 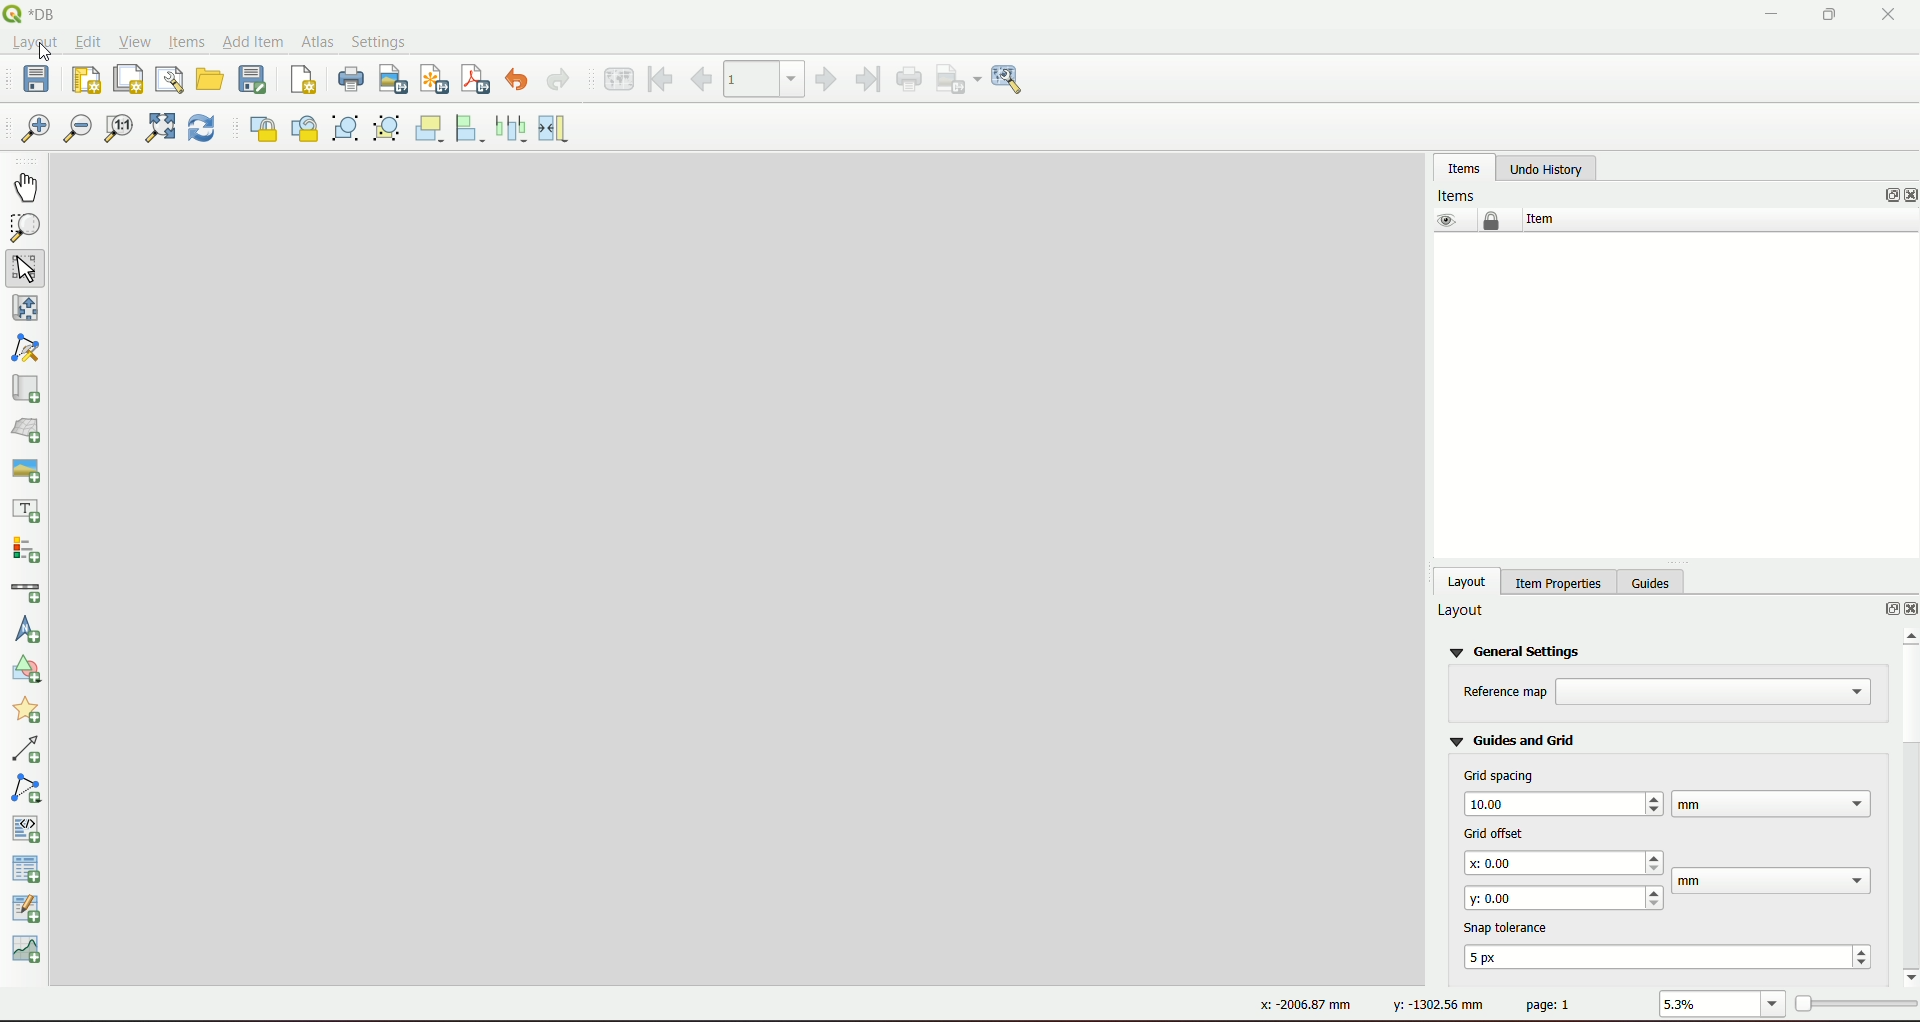 What do you see at coordinates (1012, 80) in the screenshot?
I see `image settings` at bounding box center [1012, 80].